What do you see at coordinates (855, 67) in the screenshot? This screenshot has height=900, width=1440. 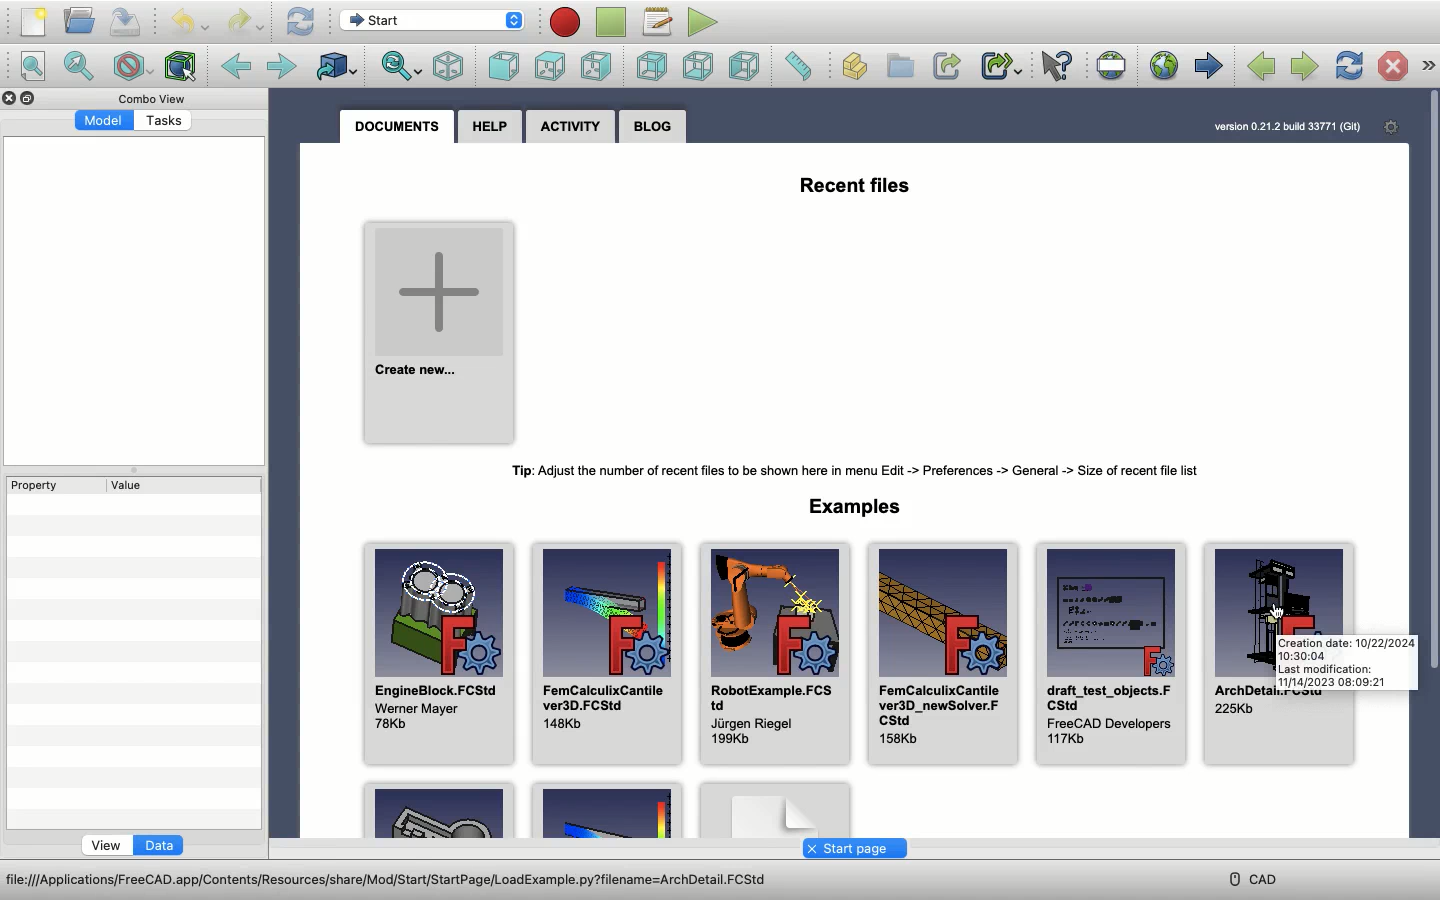 I see `Create part` at bounding box center [855, 67].